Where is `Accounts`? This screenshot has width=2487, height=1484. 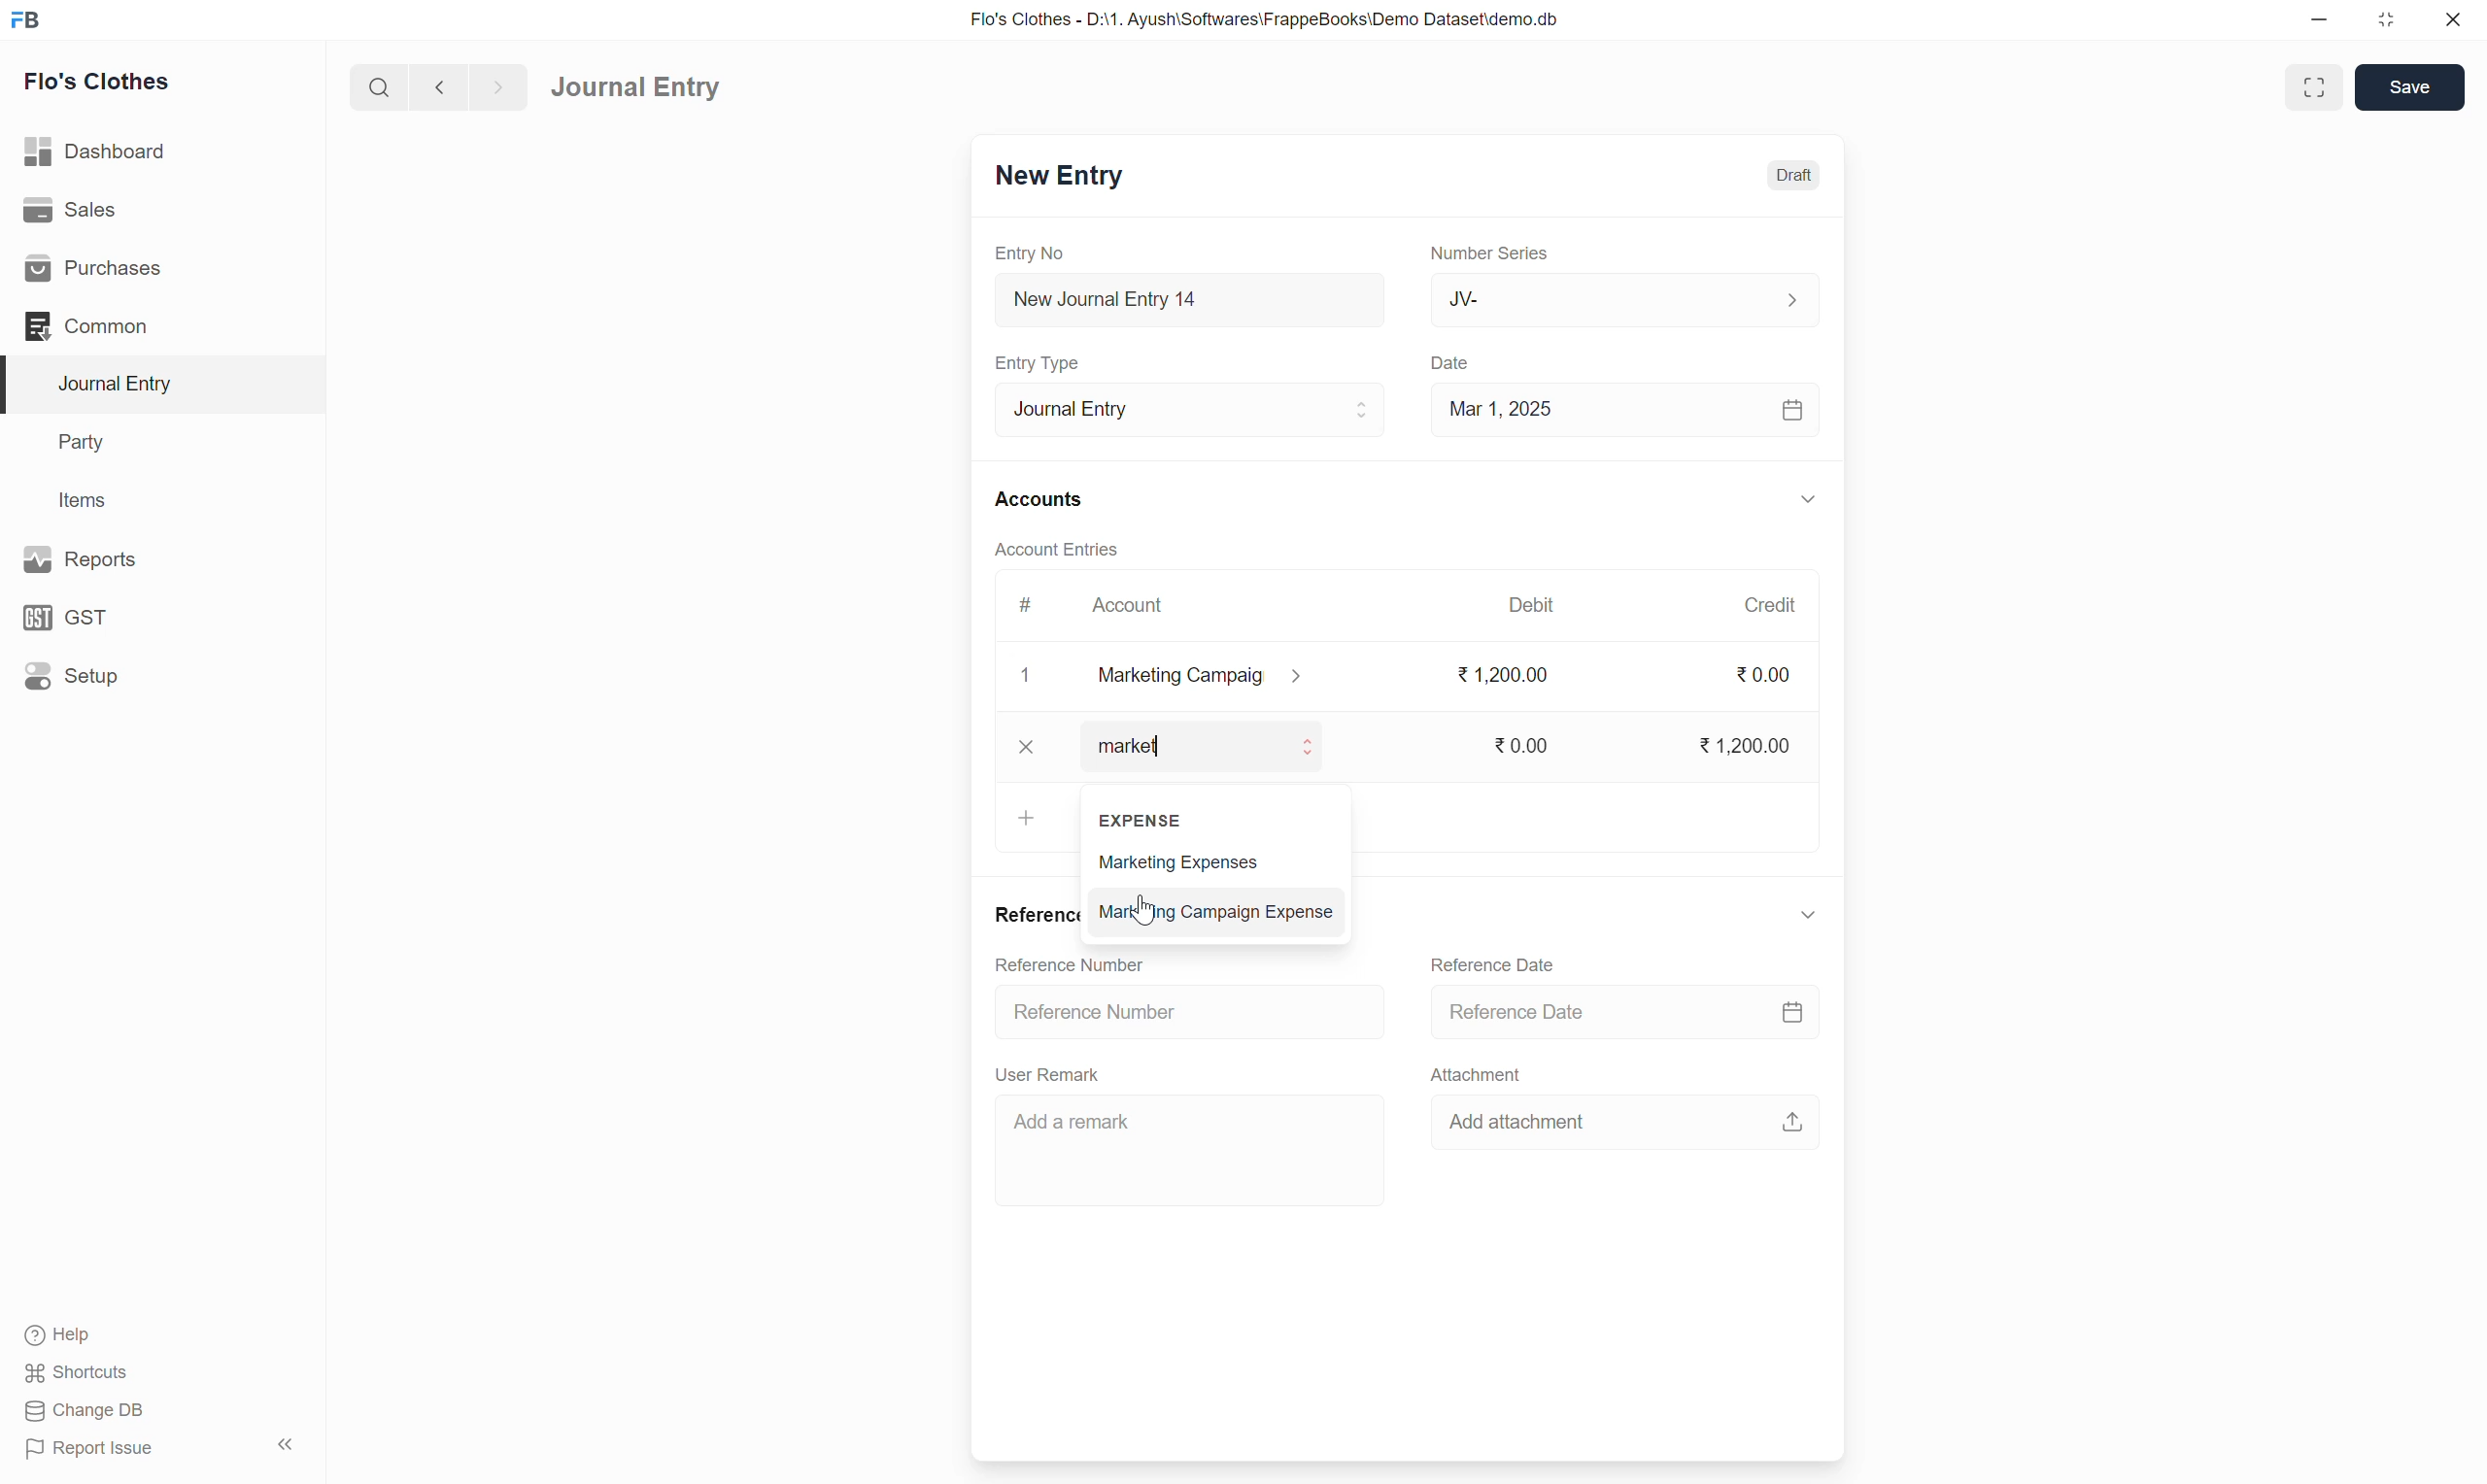 Accounts is located at coordinates (1042, 496).